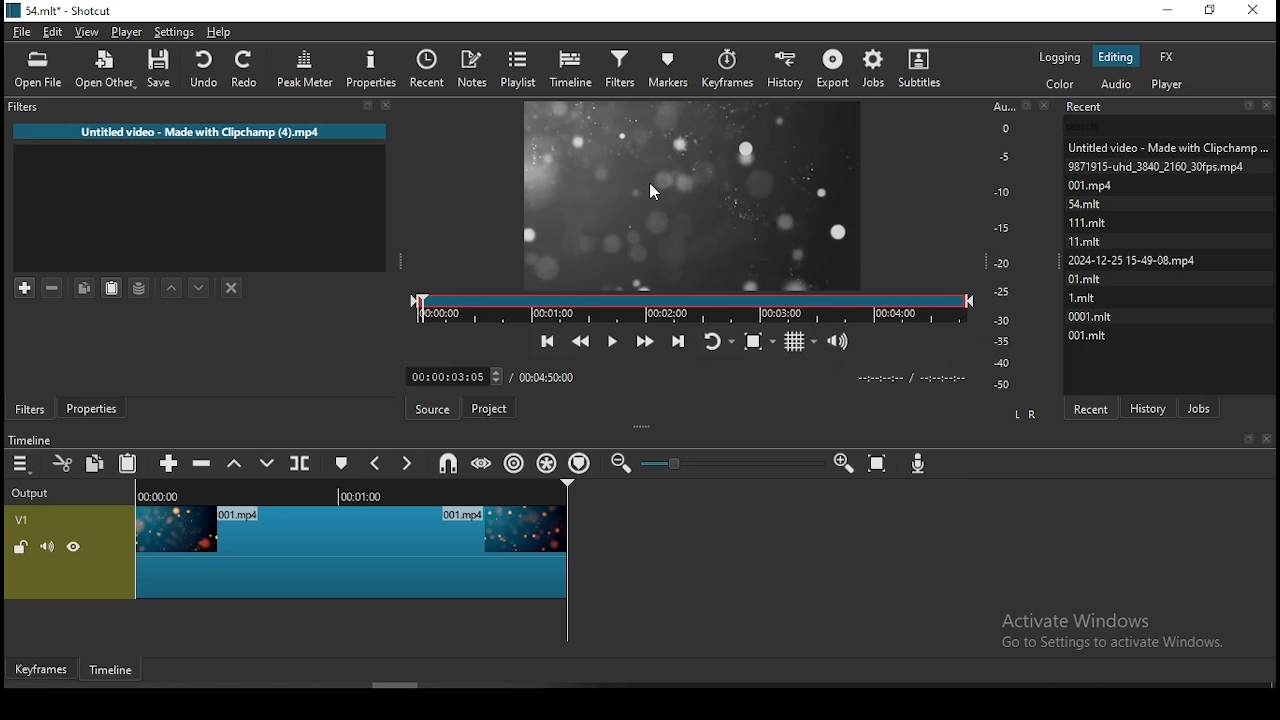 The image size is (1280, 720). I want to click on edit track time, so click(453, 376).